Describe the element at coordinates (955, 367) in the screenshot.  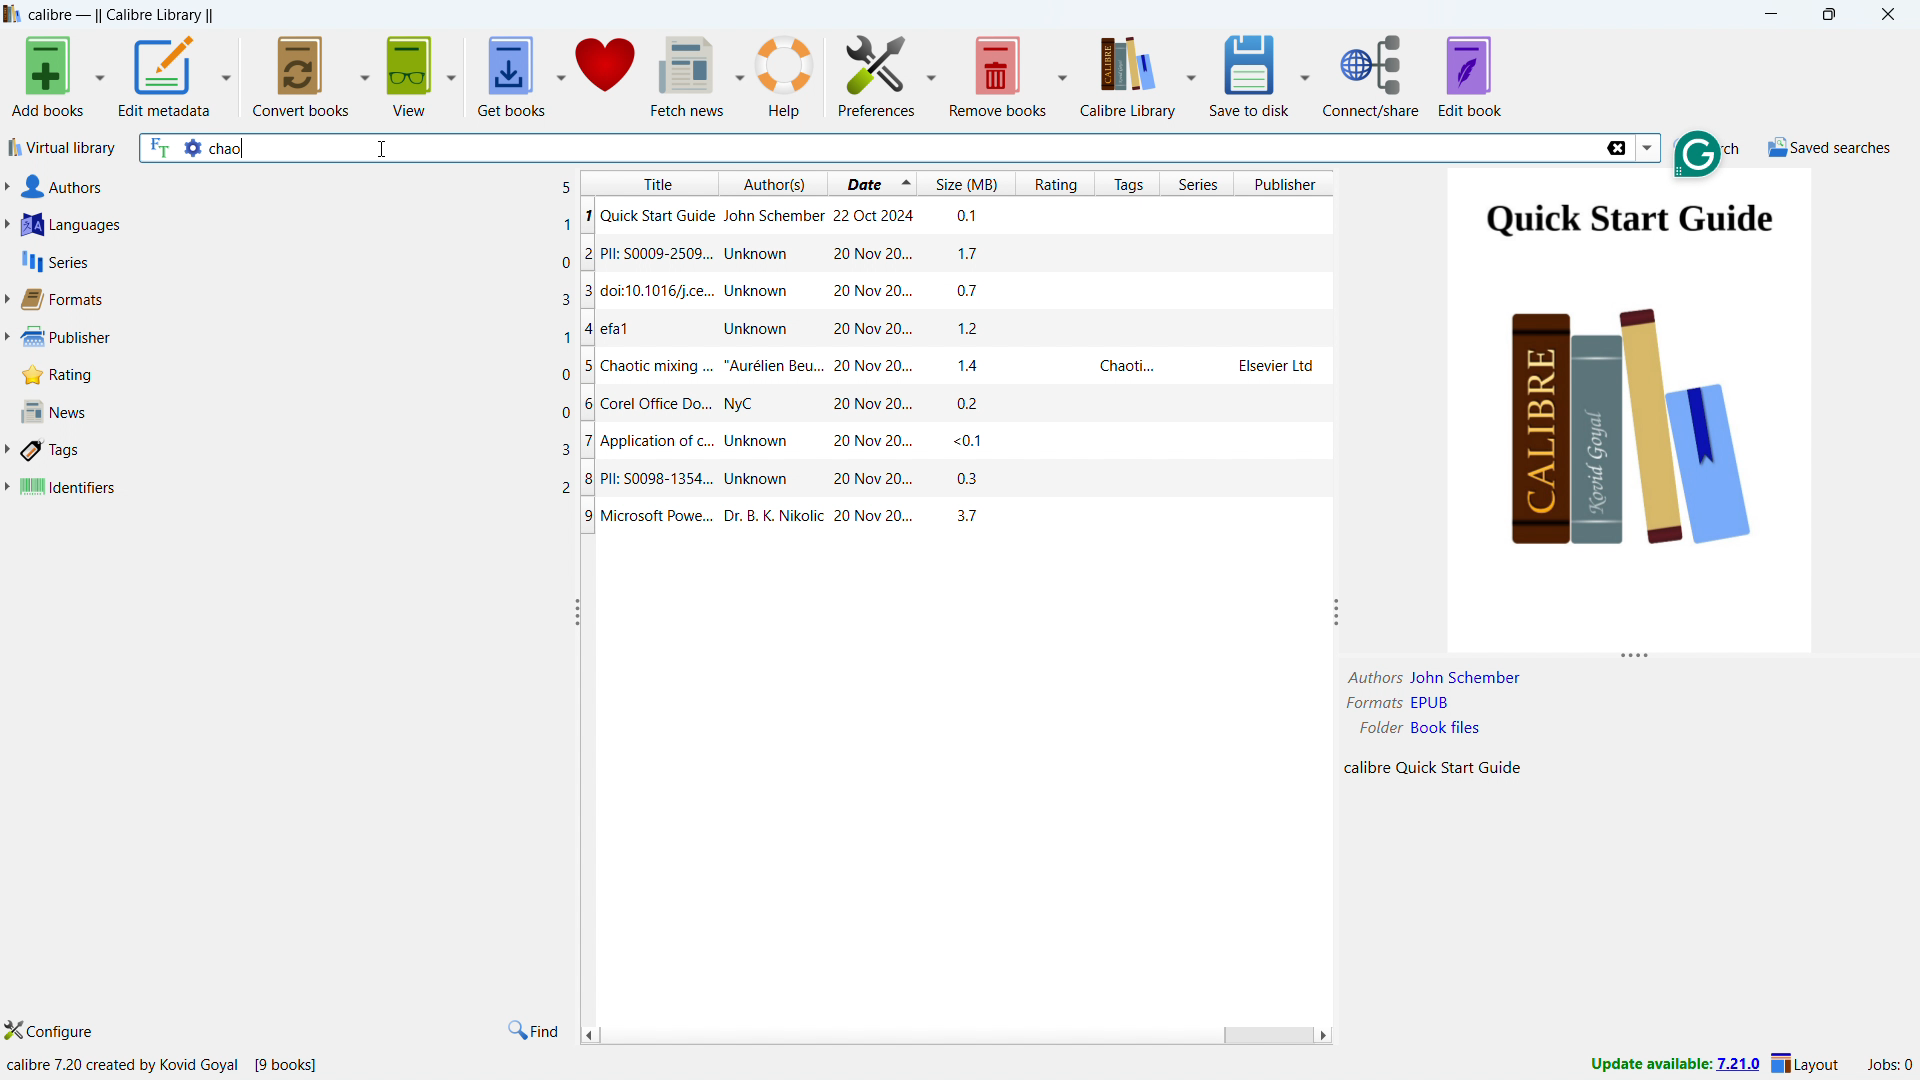
I see `Chaotic mixing ...` at that location.